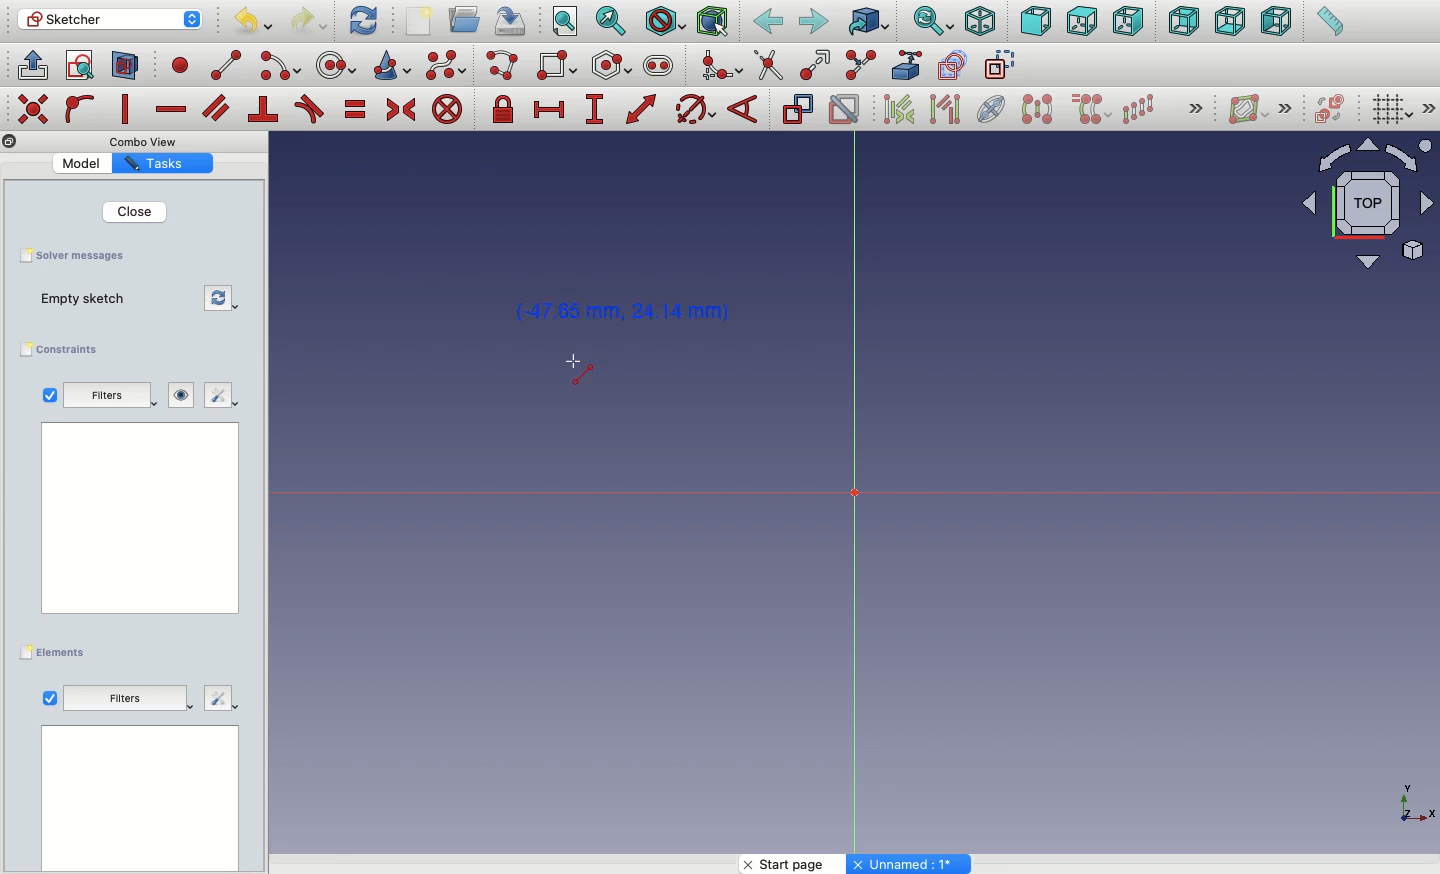  What do you see at coordinates (1129, 23) in the screenshot?
I see `Right` at bounding box center [1129, 23].